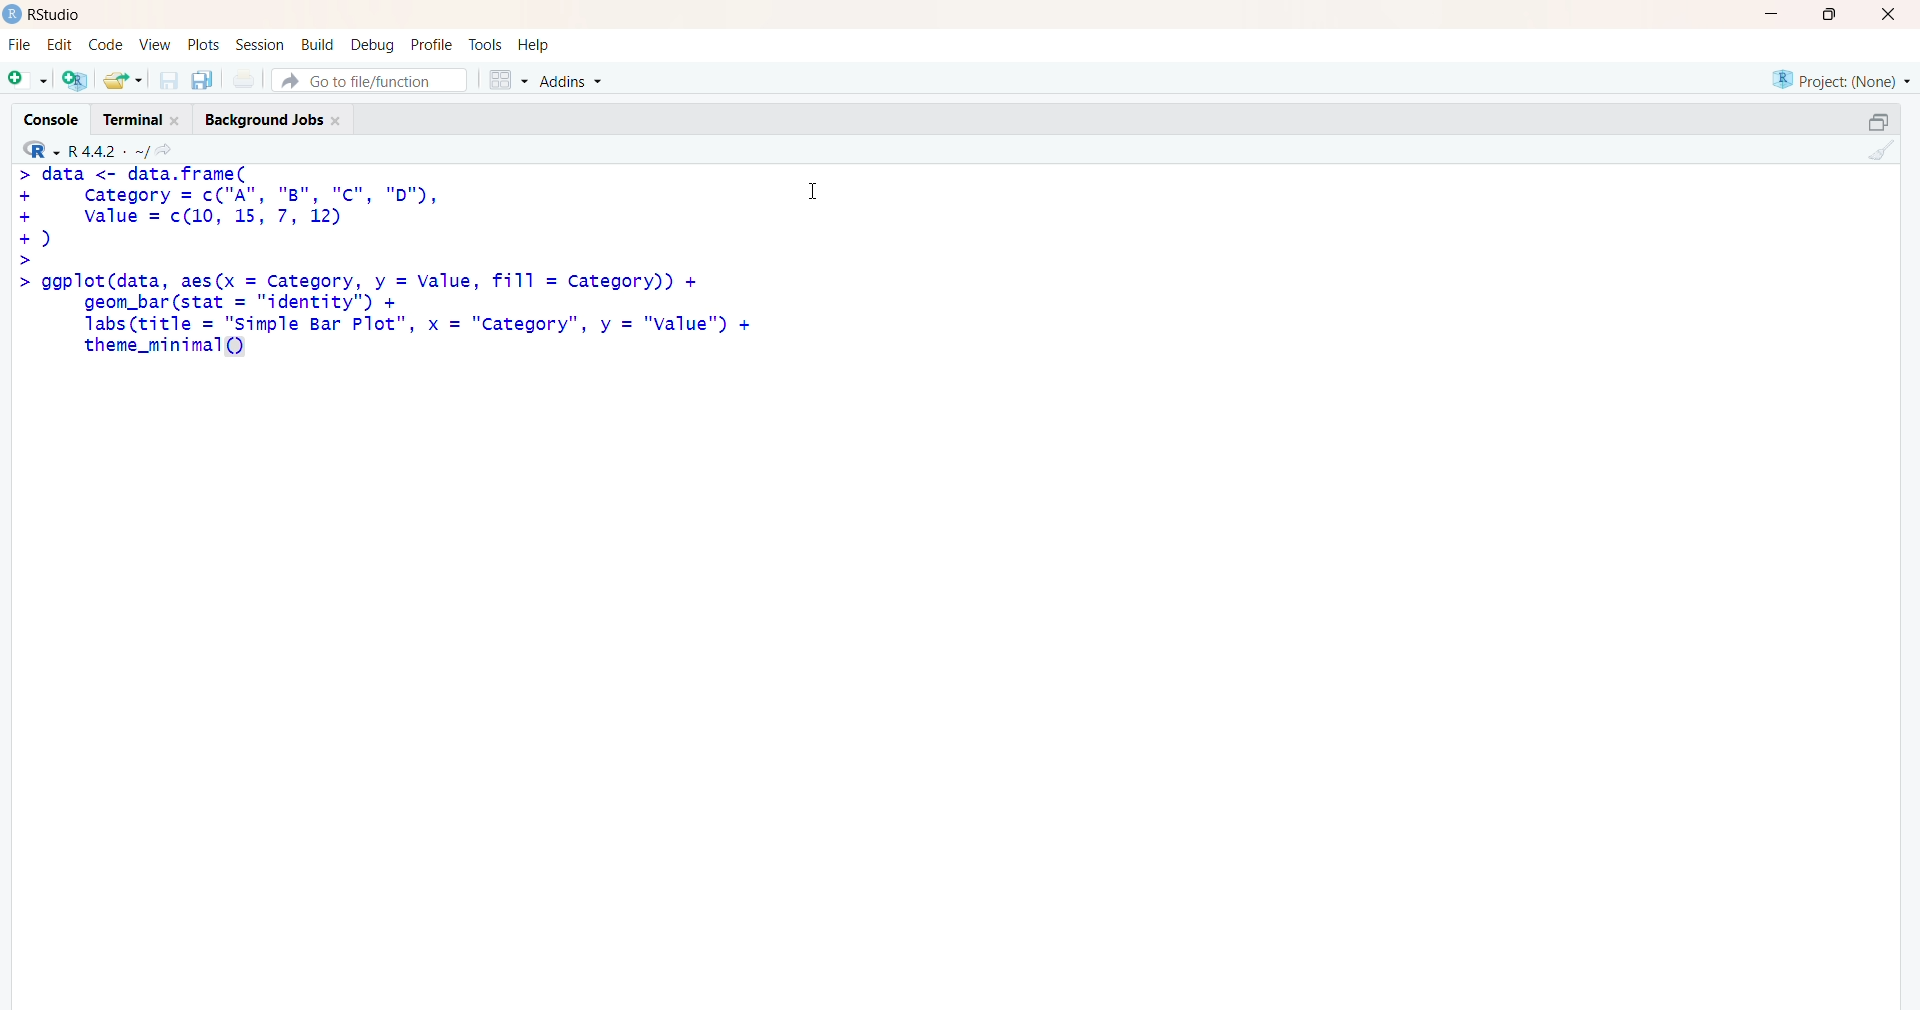 The image size is (1920, 1010). I want to click on Terminal, so click(138, 117).